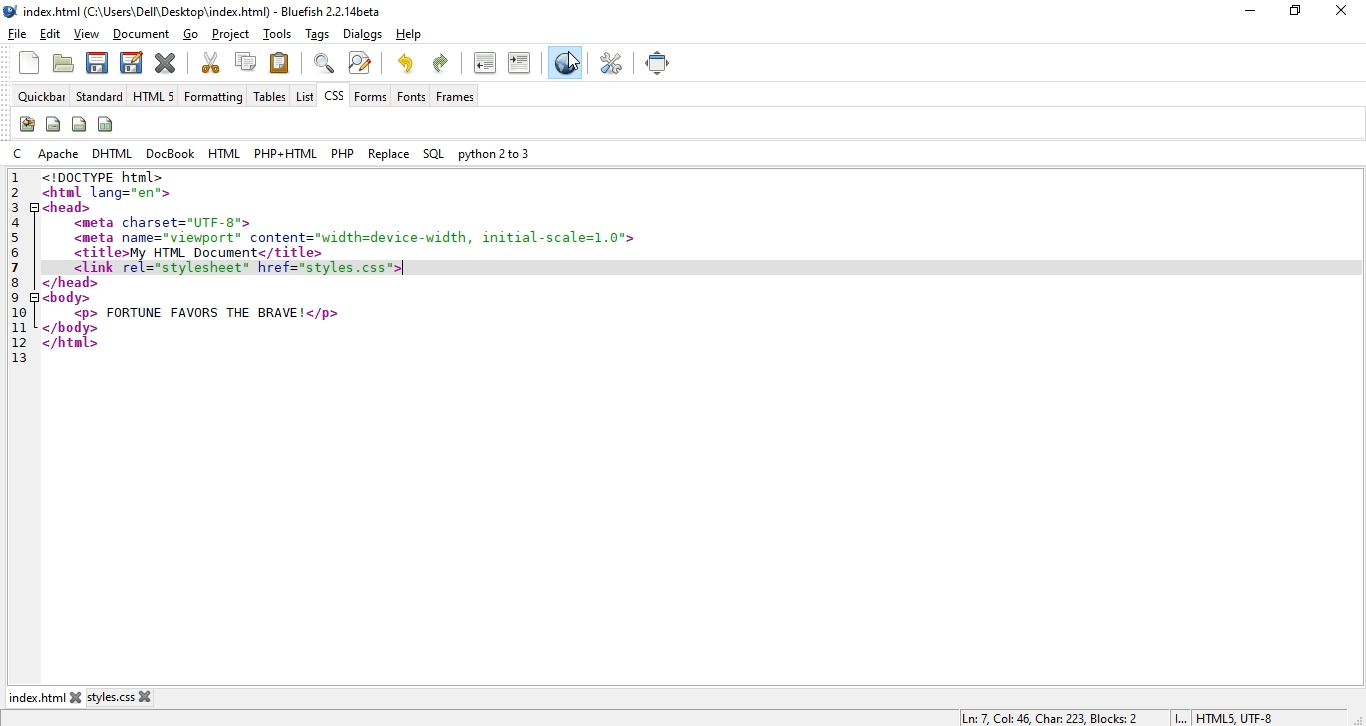 Image resolution: width=1366 pixels, height=726 pixels. What do you see at coordinates (66, 297) in the screenshot?
I see `<body>` at bounding box center [66, 297].